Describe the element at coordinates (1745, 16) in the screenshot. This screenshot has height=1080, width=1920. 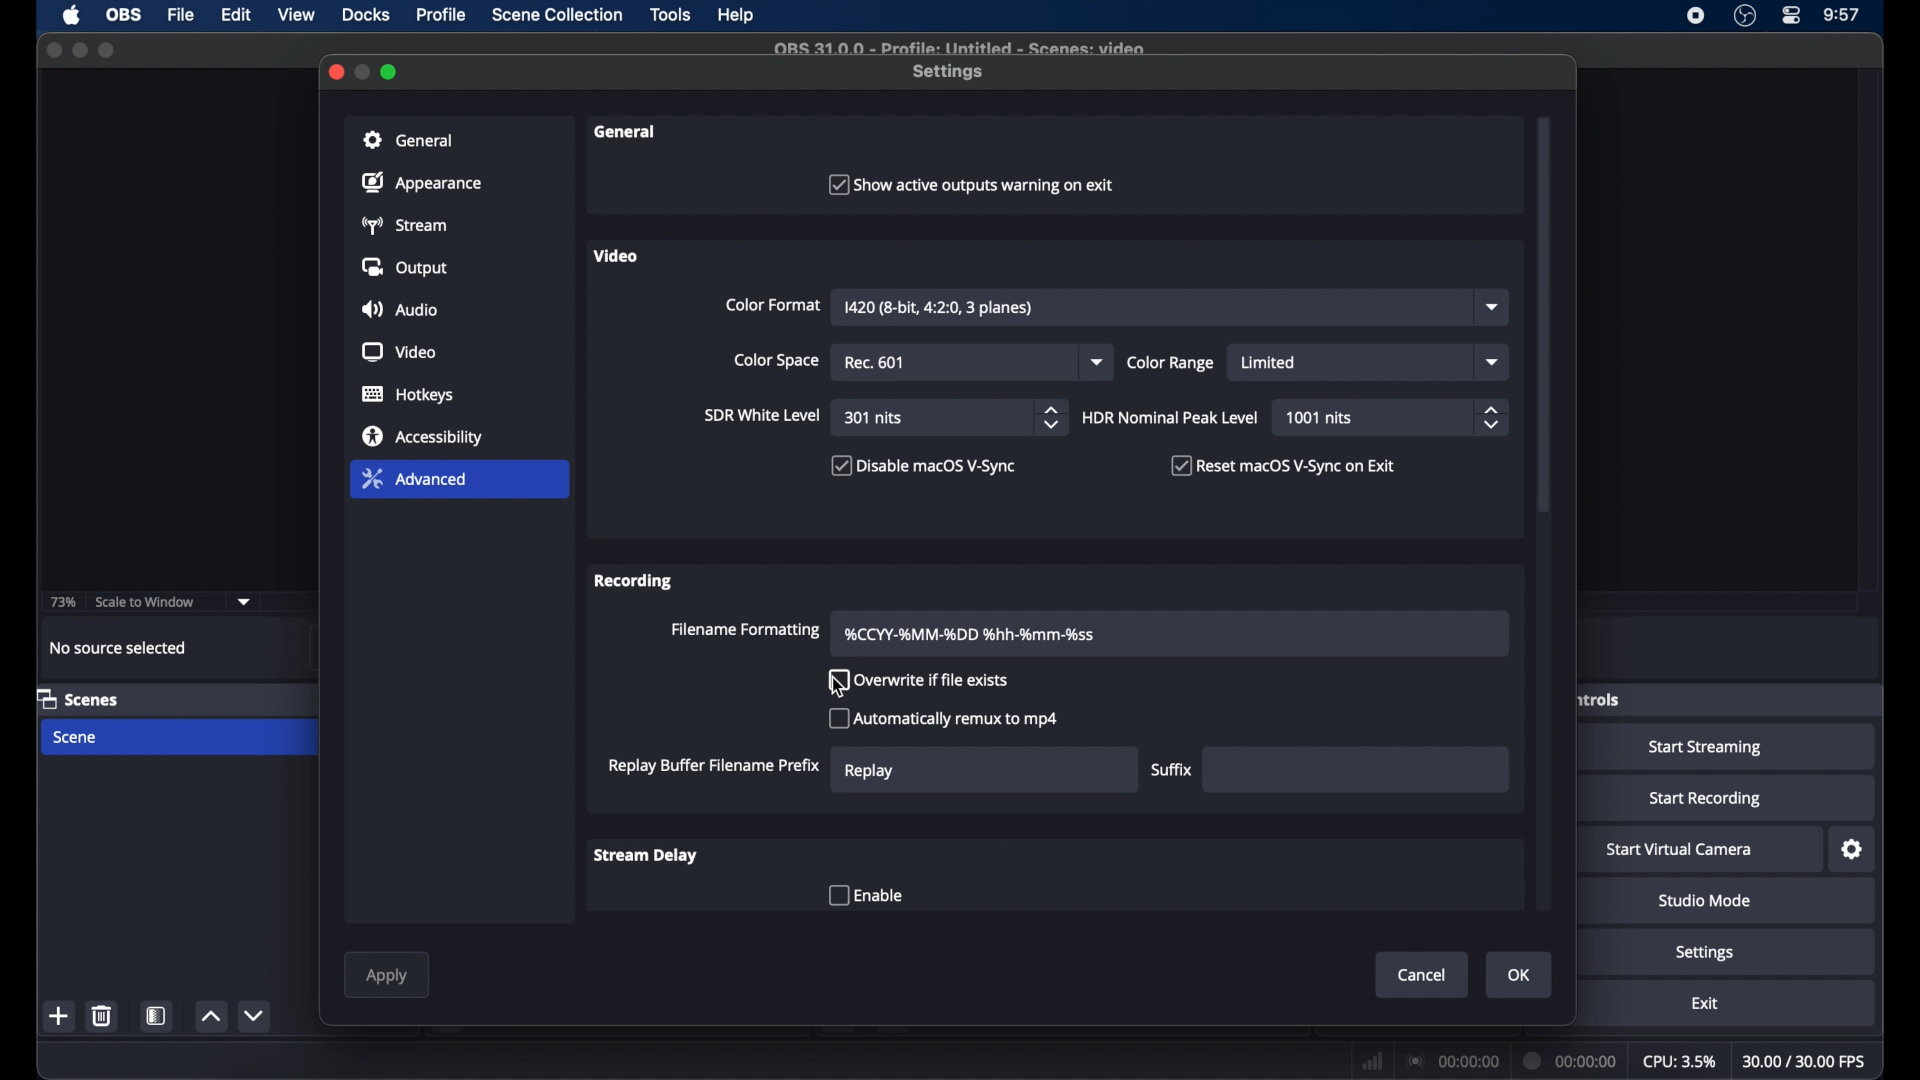
I see `obs studio` at that location.